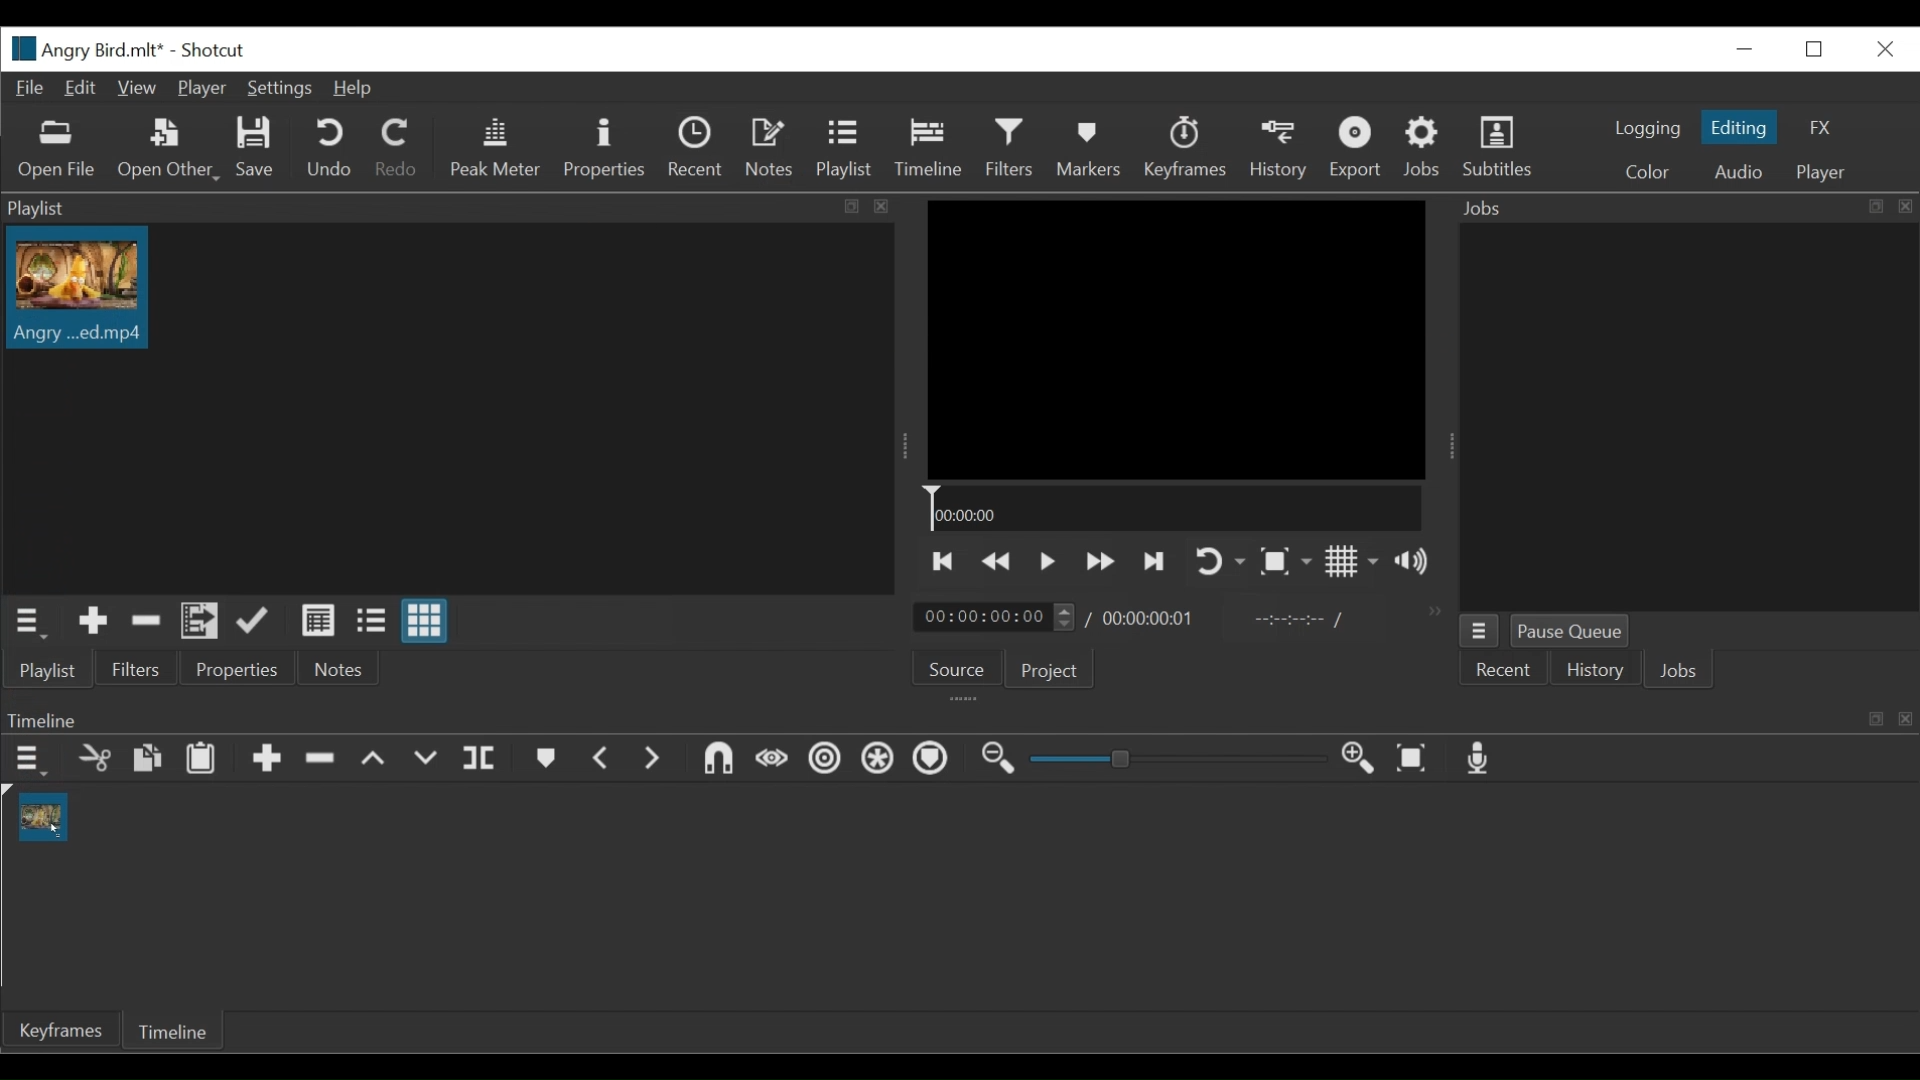 The width and height of the screenshot is (1920, 1080). I want to click on timing, so click(1151, 615).